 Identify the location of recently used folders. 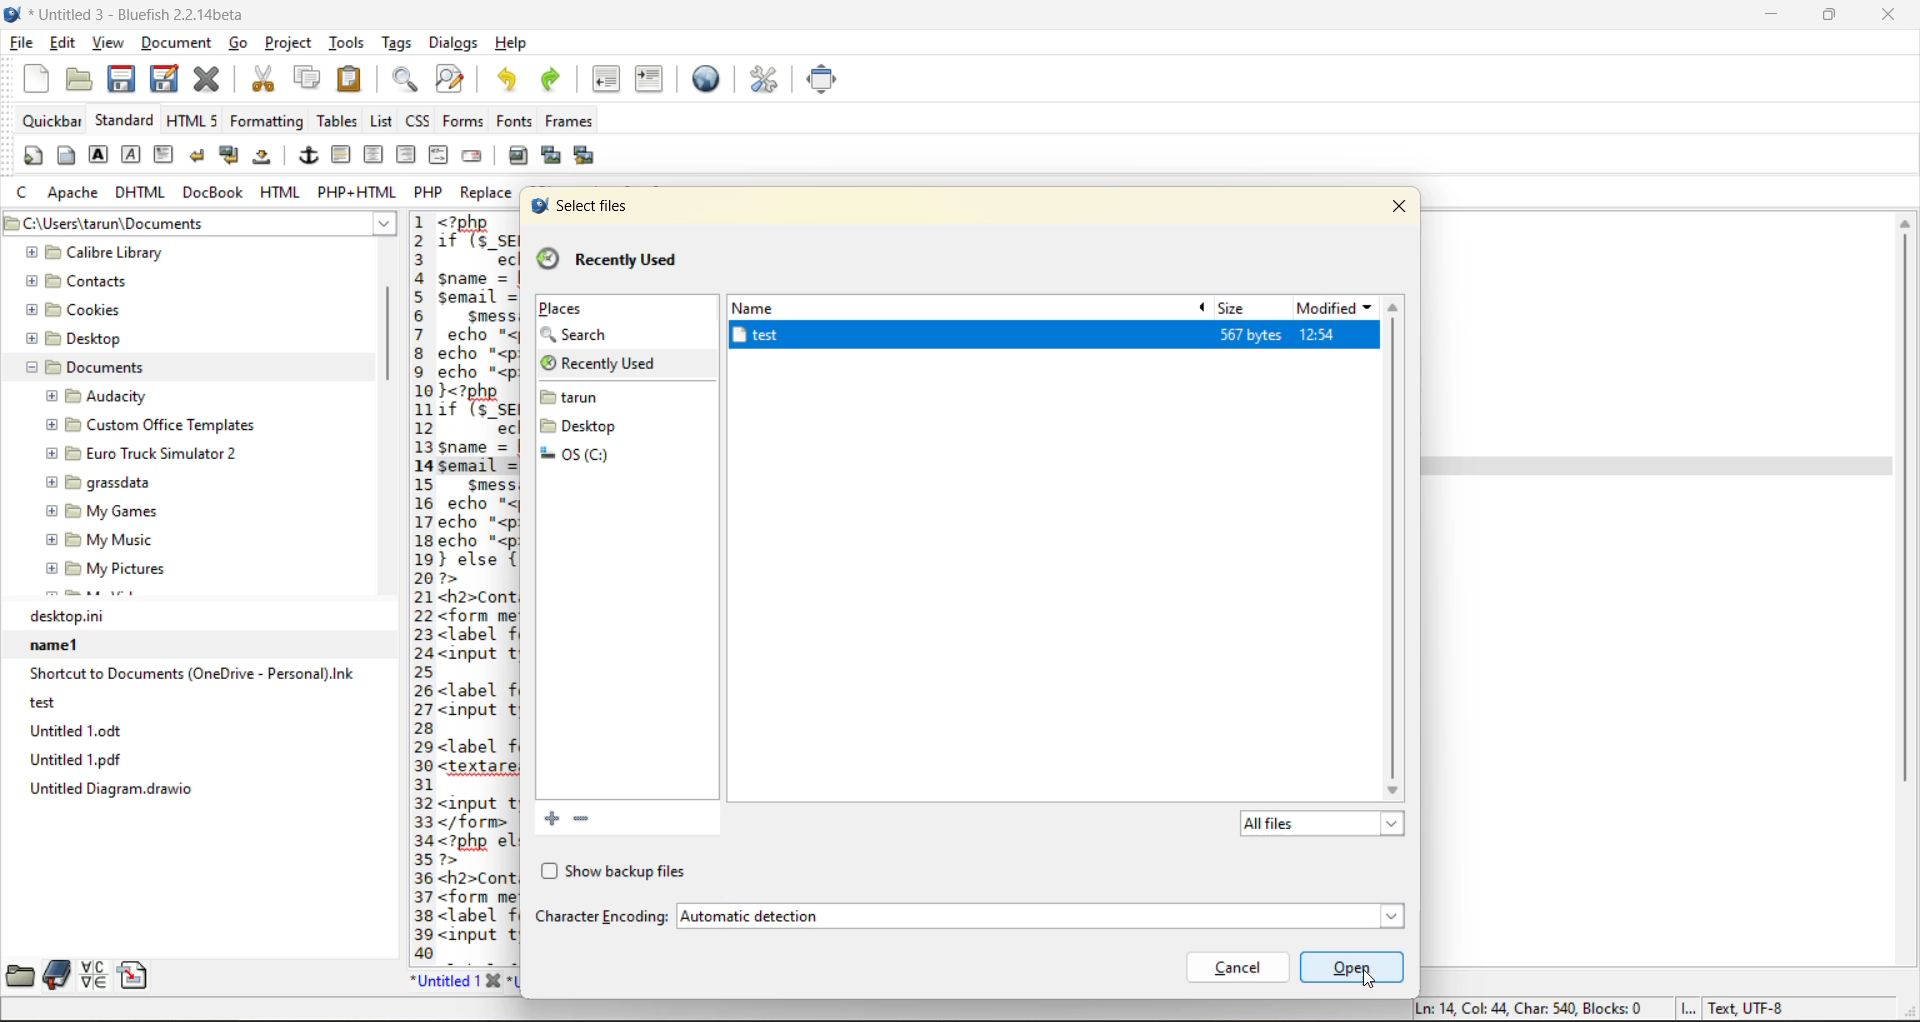
(608, 261).